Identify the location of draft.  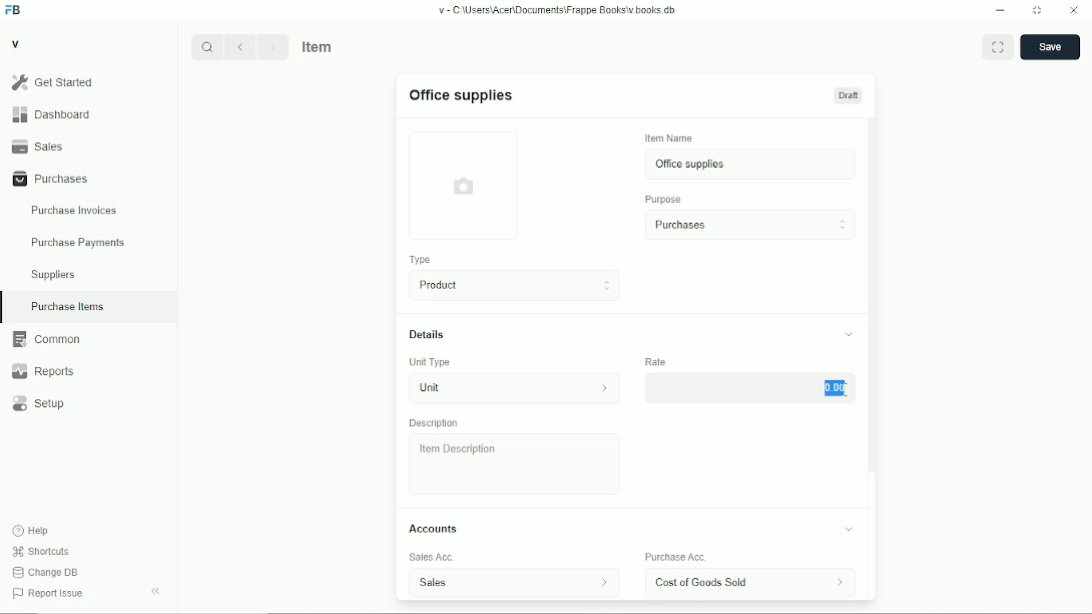
(849, 95).